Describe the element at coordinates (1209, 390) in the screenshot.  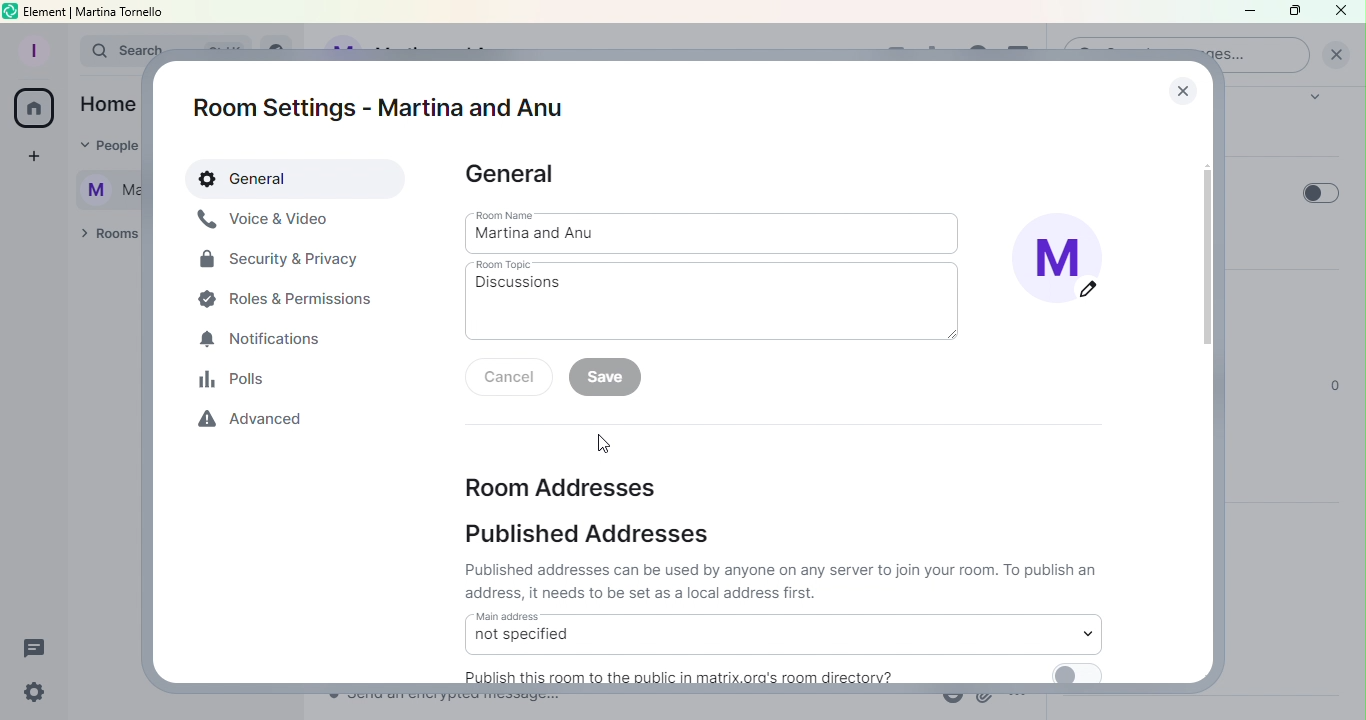
I see `Scroll bar` at that location.